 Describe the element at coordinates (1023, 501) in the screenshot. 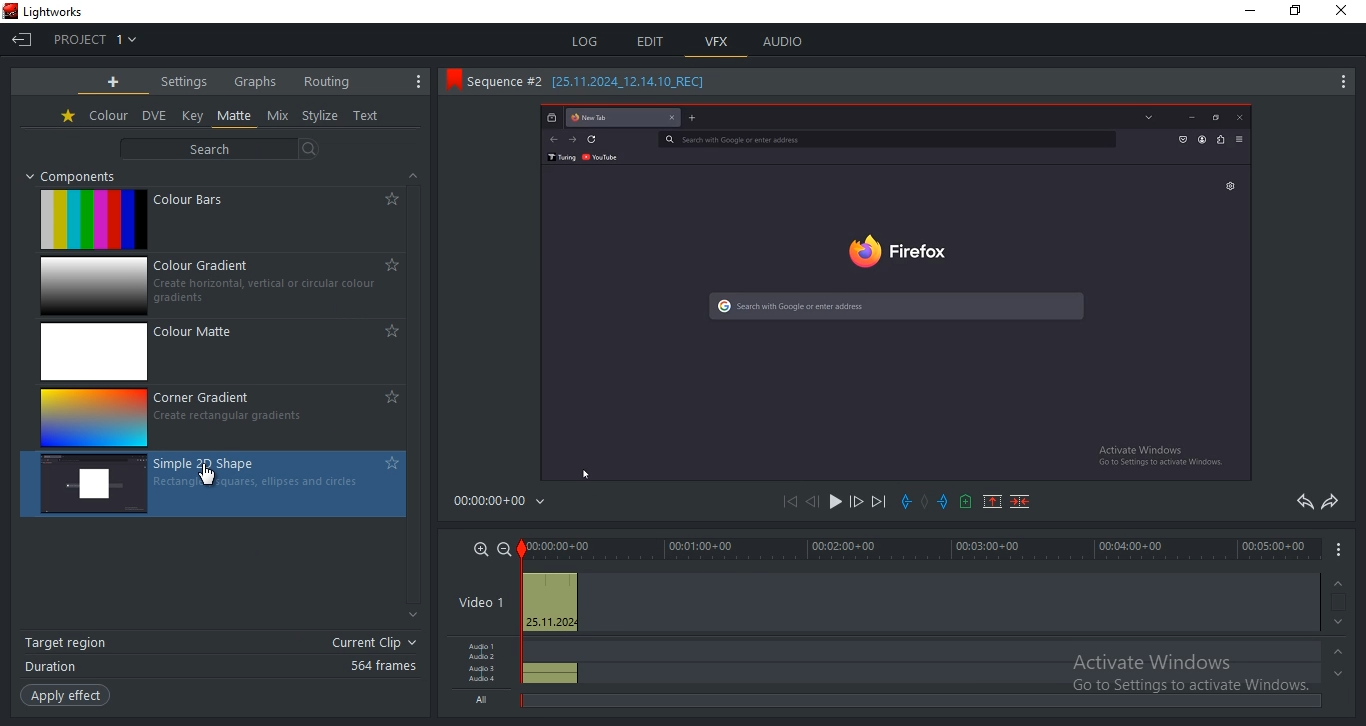

I see `delete a marked section` at that location.